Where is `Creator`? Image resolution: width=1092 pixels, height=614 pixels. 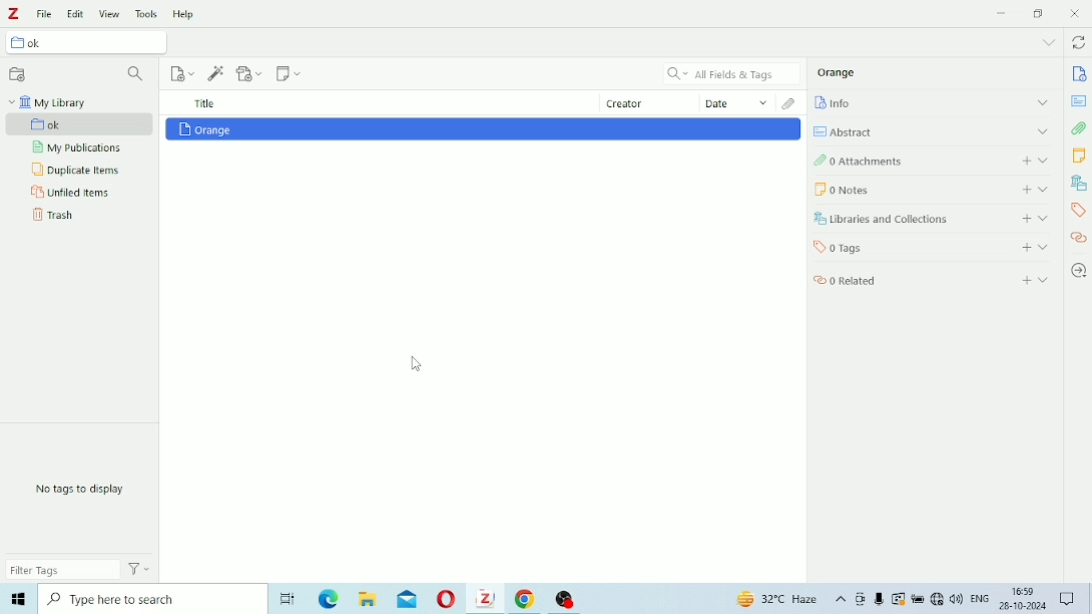
Creator is located at coordinates (650, 102).